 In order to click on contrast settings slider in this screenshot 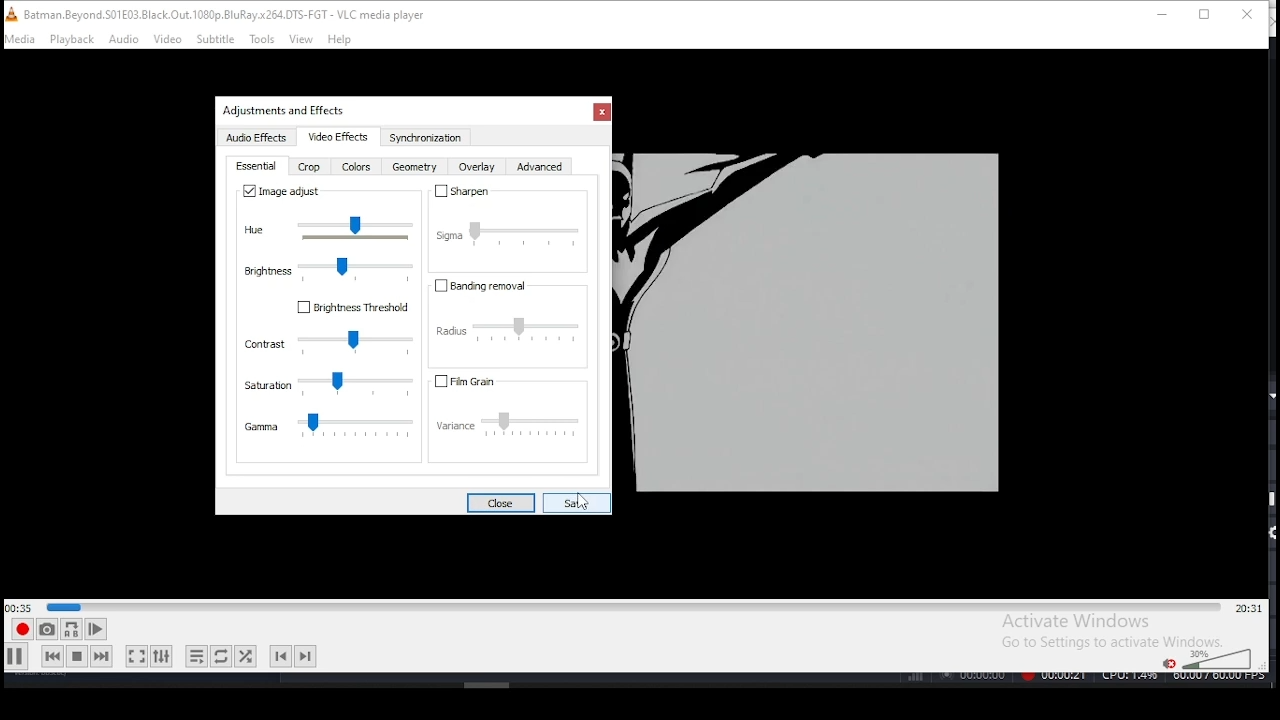, I will do `click(329, 341)`.